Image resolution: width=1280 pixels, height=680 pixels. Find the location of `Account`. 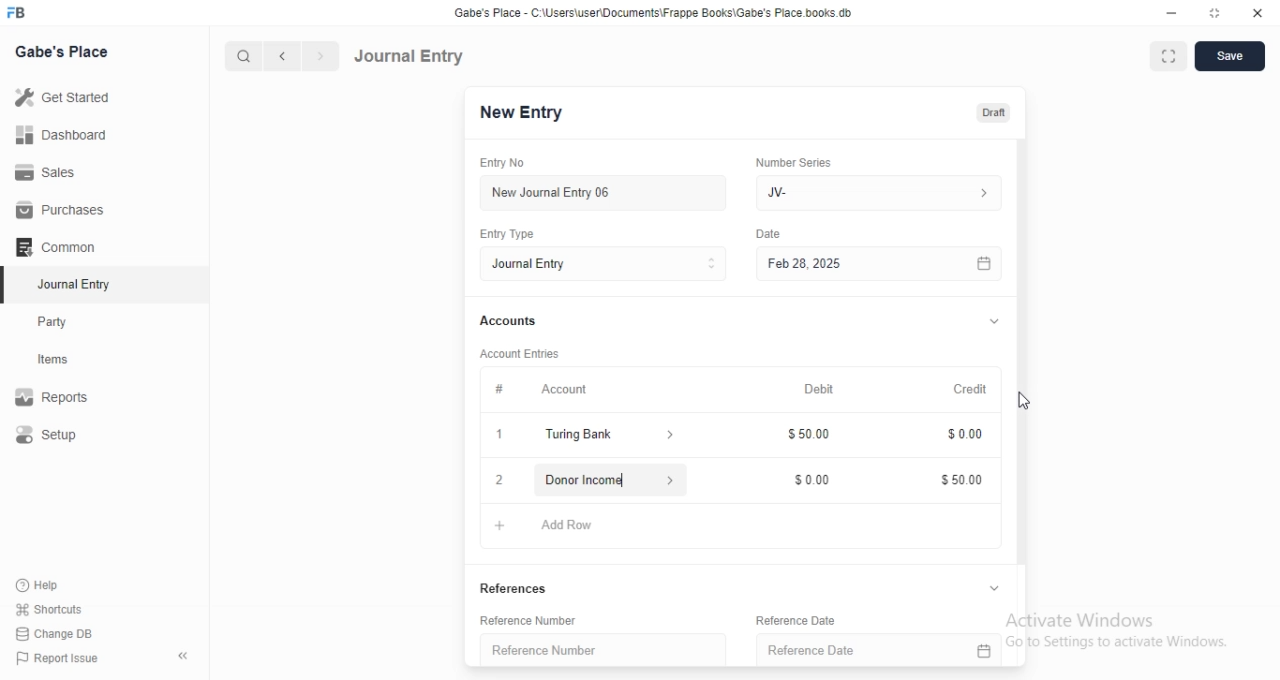

Account is located at coordinates (549, 391).